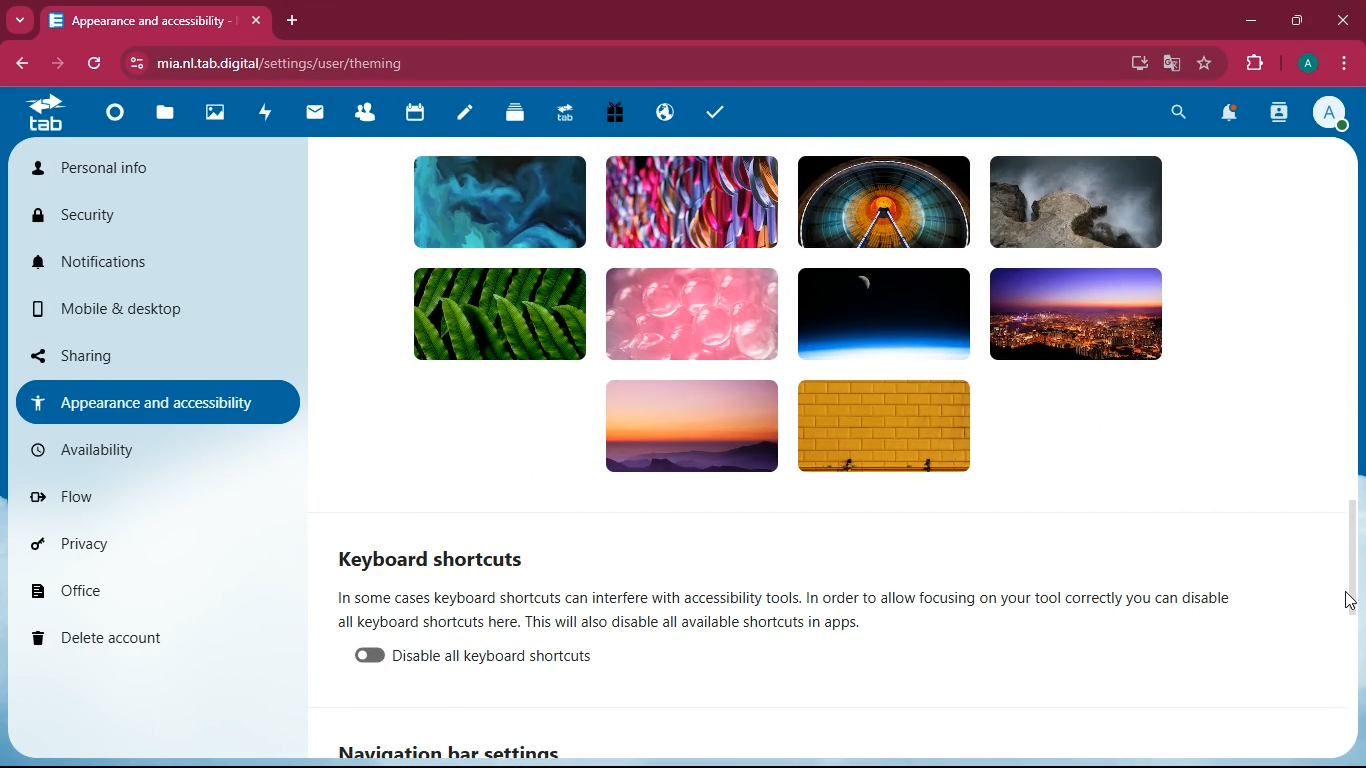  Describe the element at coordinates (1247, 23) in the screenshot. I see `minimize` at that location.